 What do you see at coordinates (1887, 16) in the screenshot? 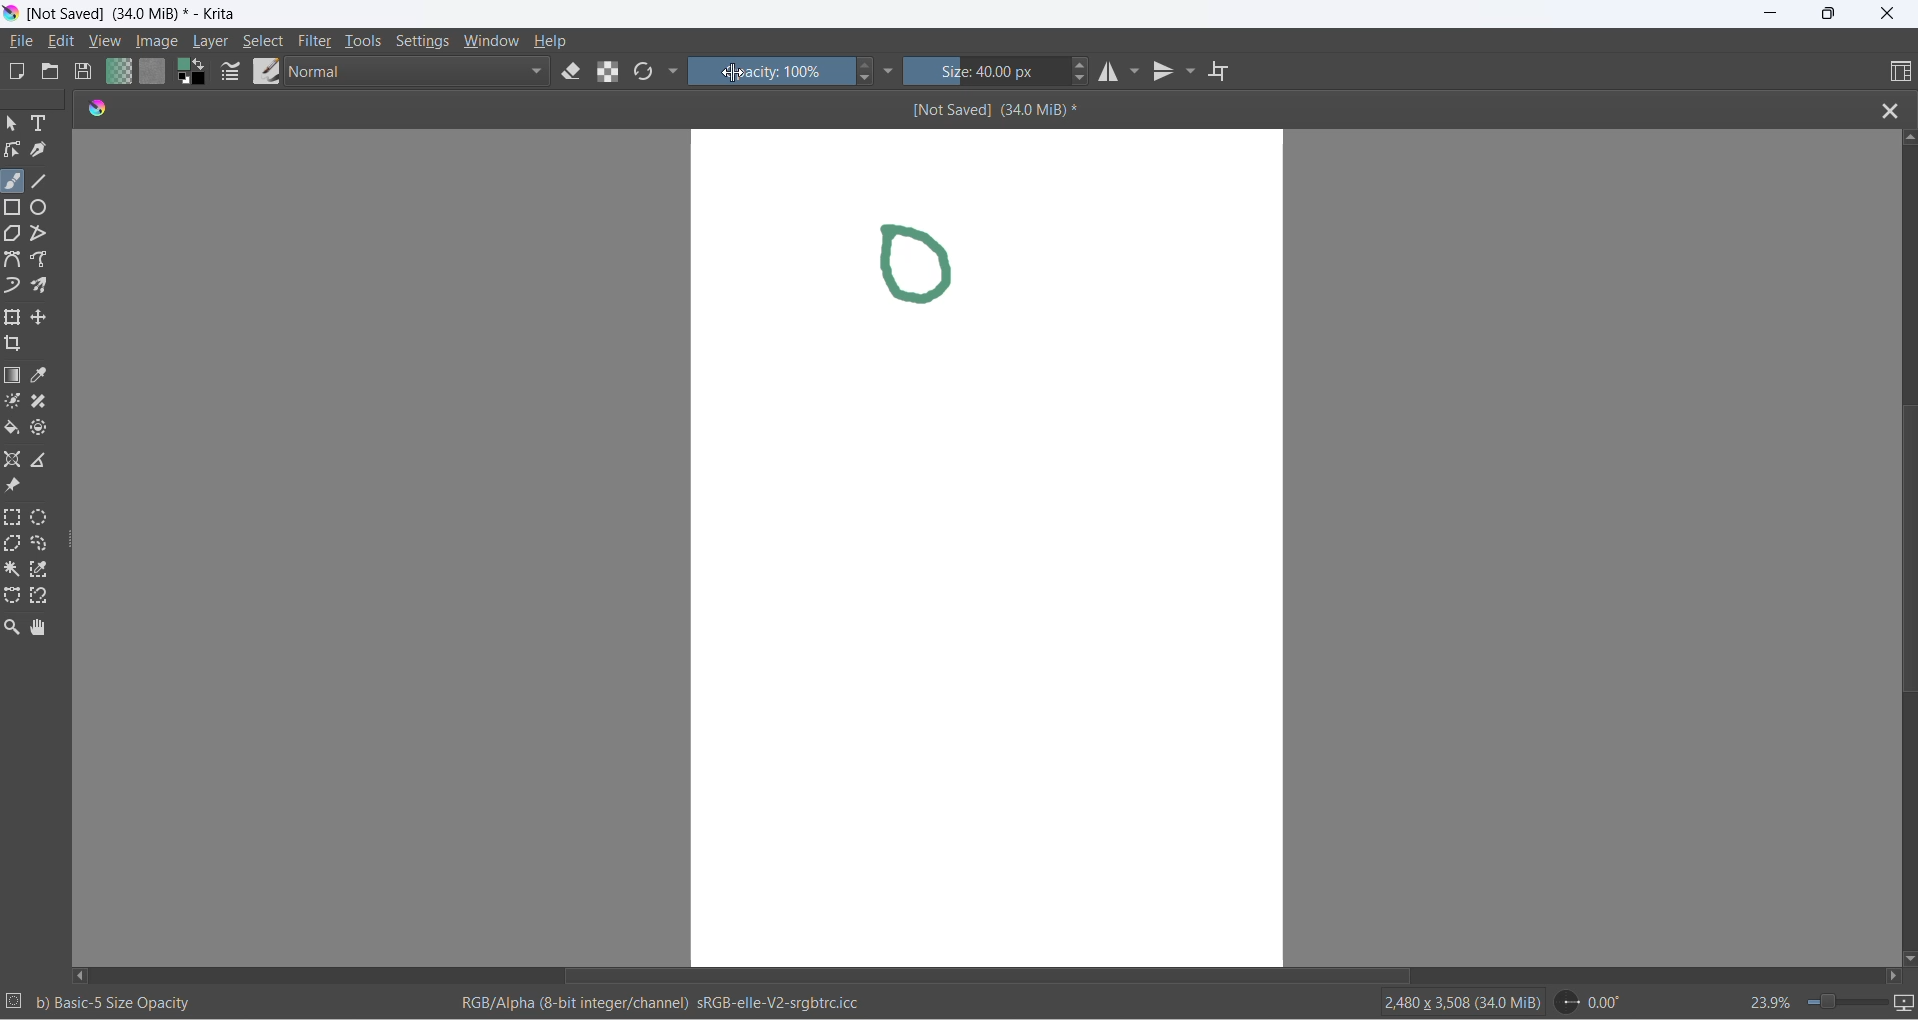
I see `close` at bounding box center [1887, 16].